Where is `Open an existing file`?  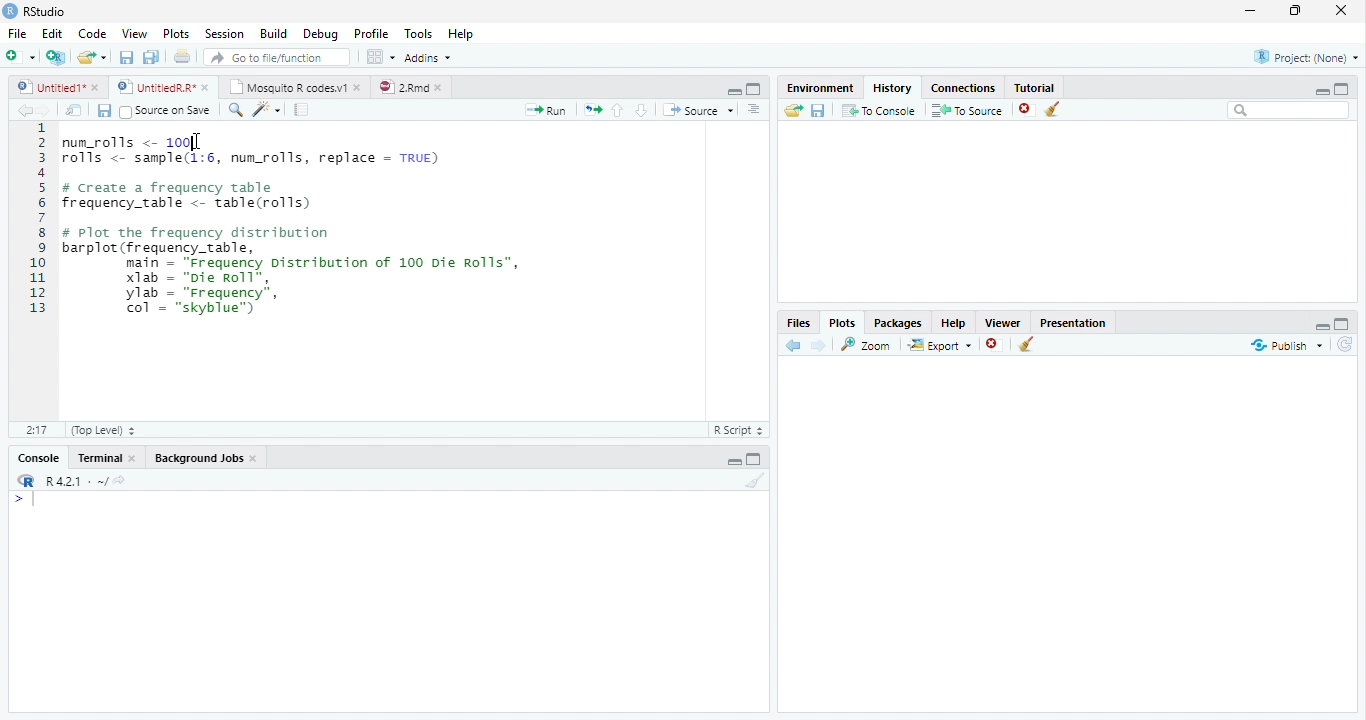 Open an existing file is located at coordinates (92, 57).